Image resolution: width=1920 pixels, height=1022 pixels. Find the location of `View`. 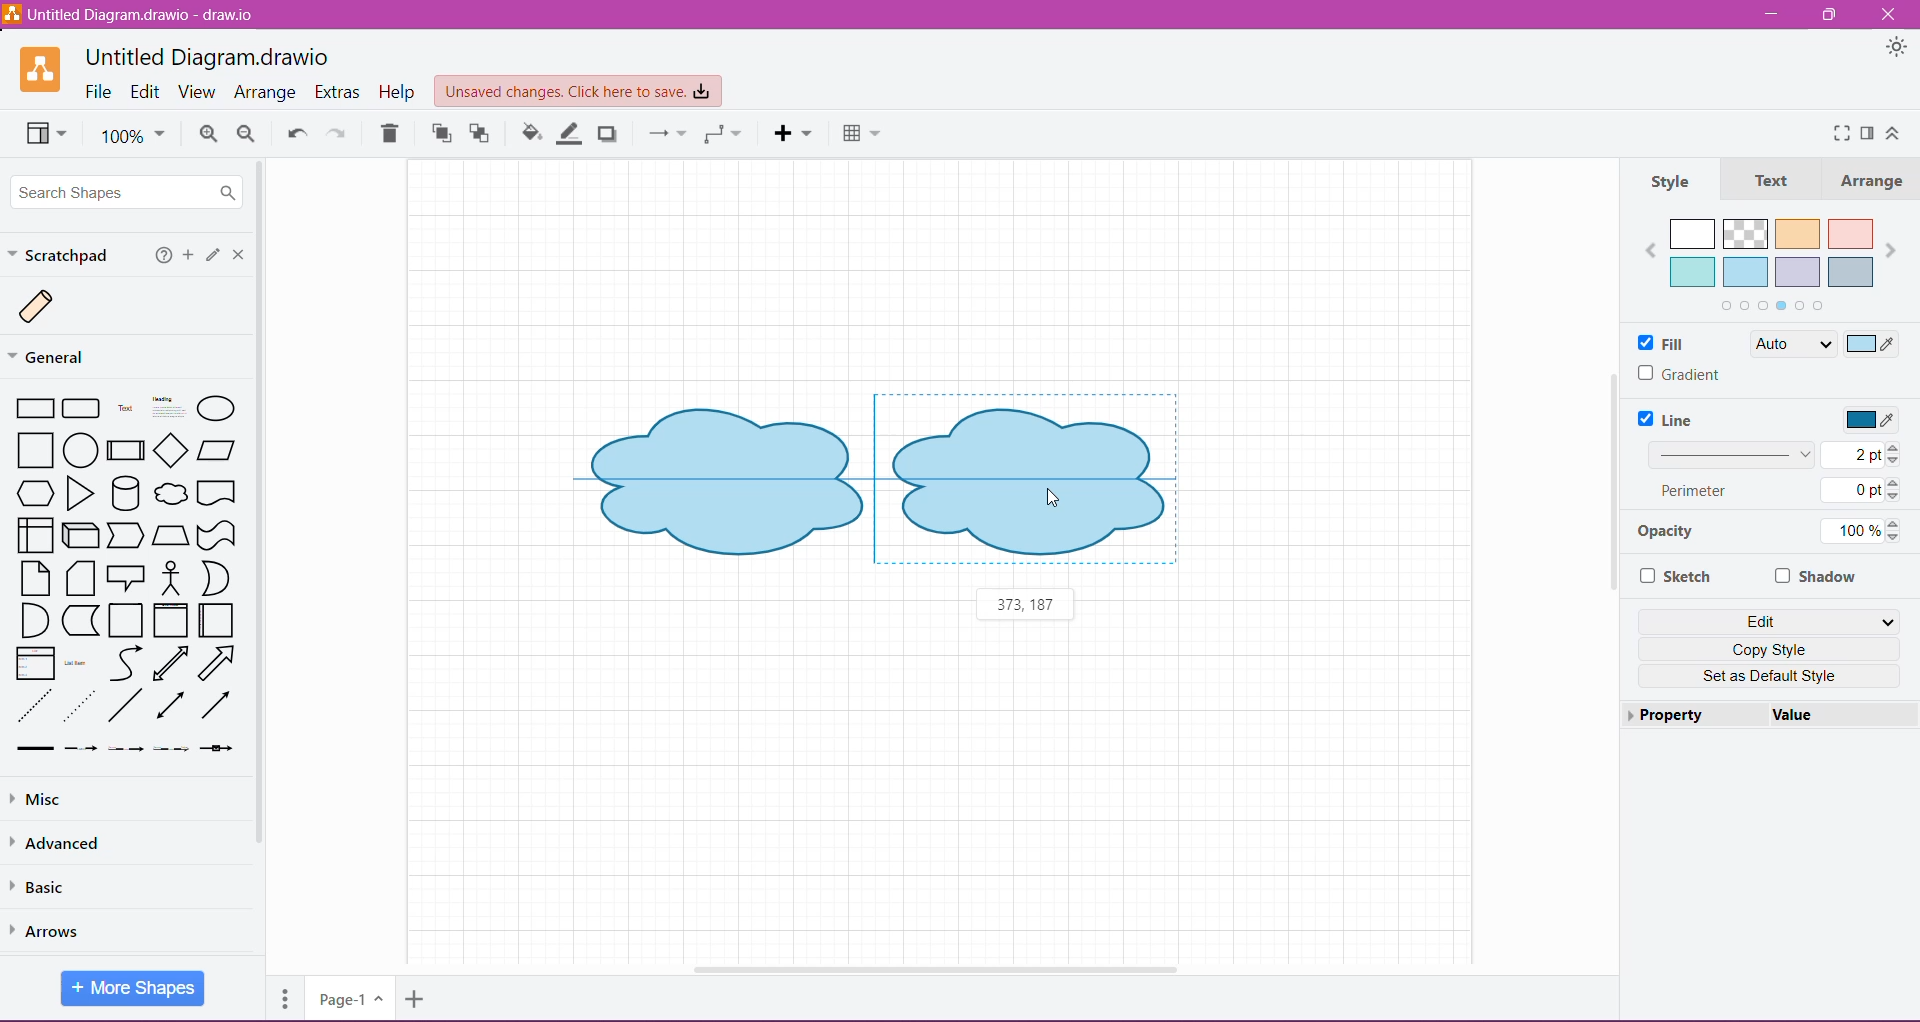

View is located at coordinates (196, 91).